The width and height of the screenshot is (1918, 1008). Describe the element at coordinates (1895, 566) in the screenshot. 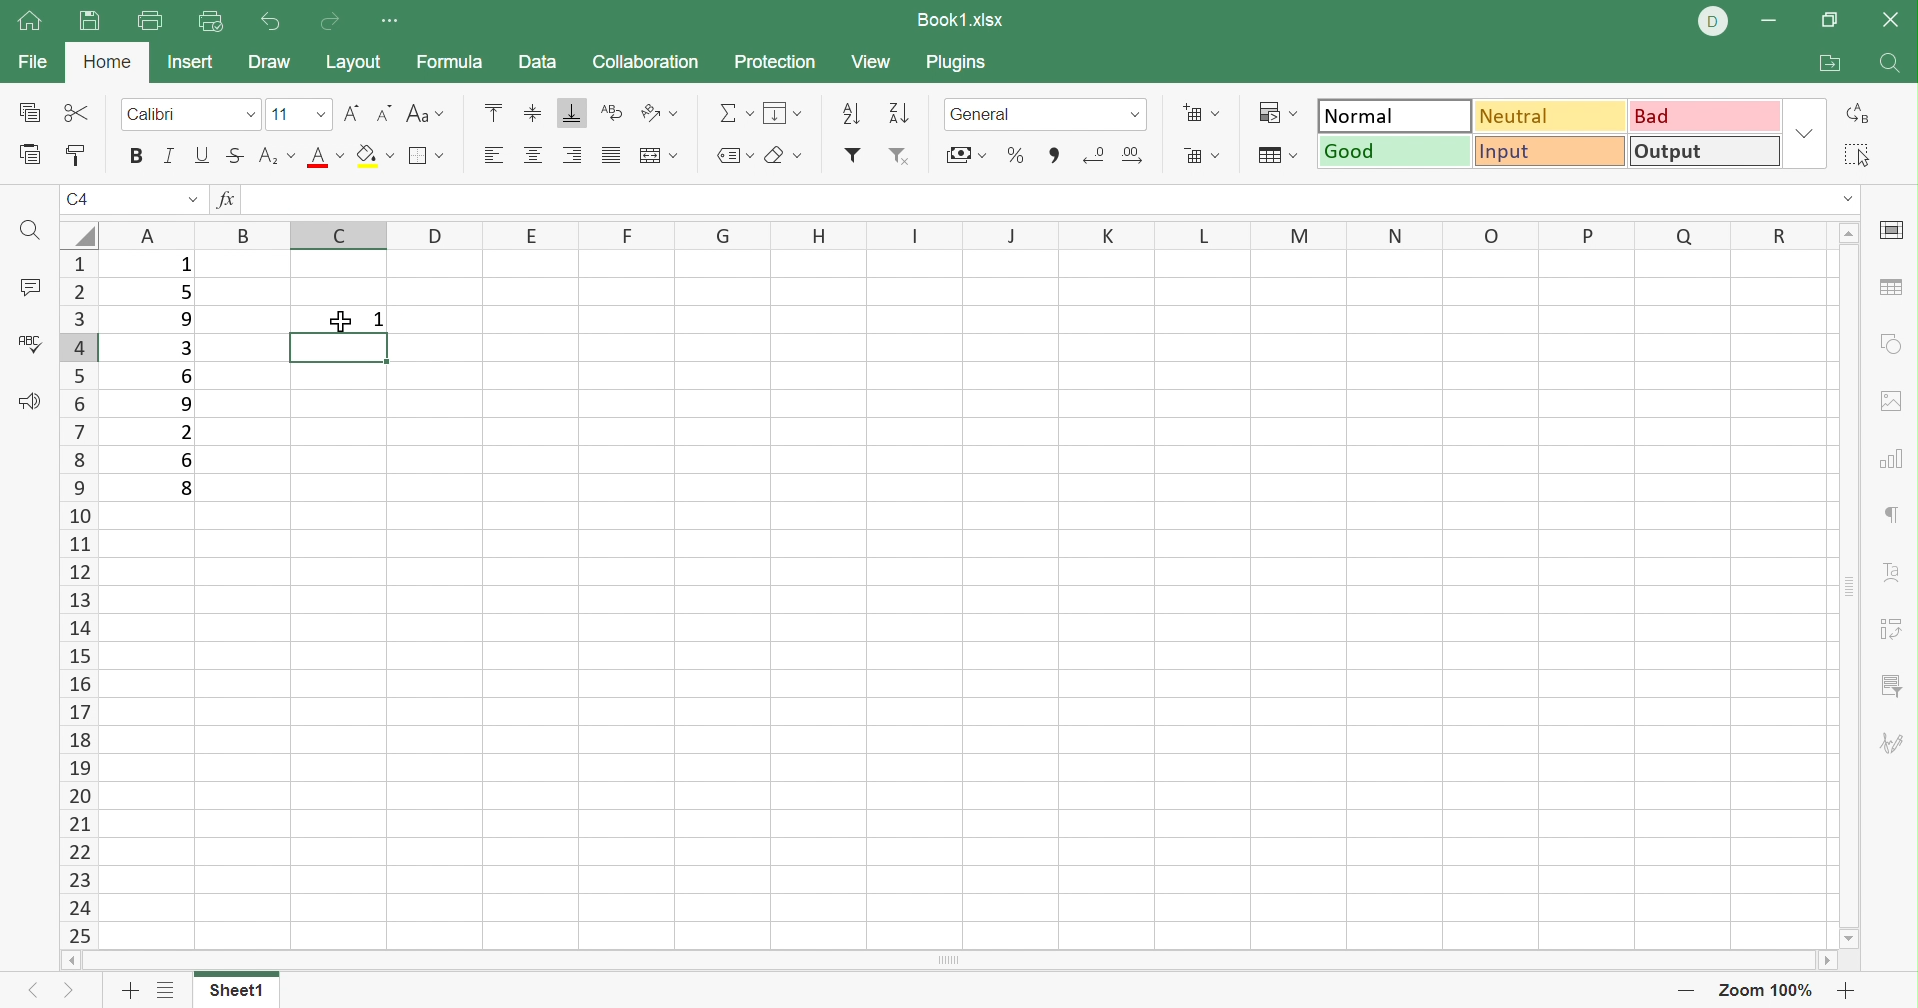

I see `Text Art settings` at that location.